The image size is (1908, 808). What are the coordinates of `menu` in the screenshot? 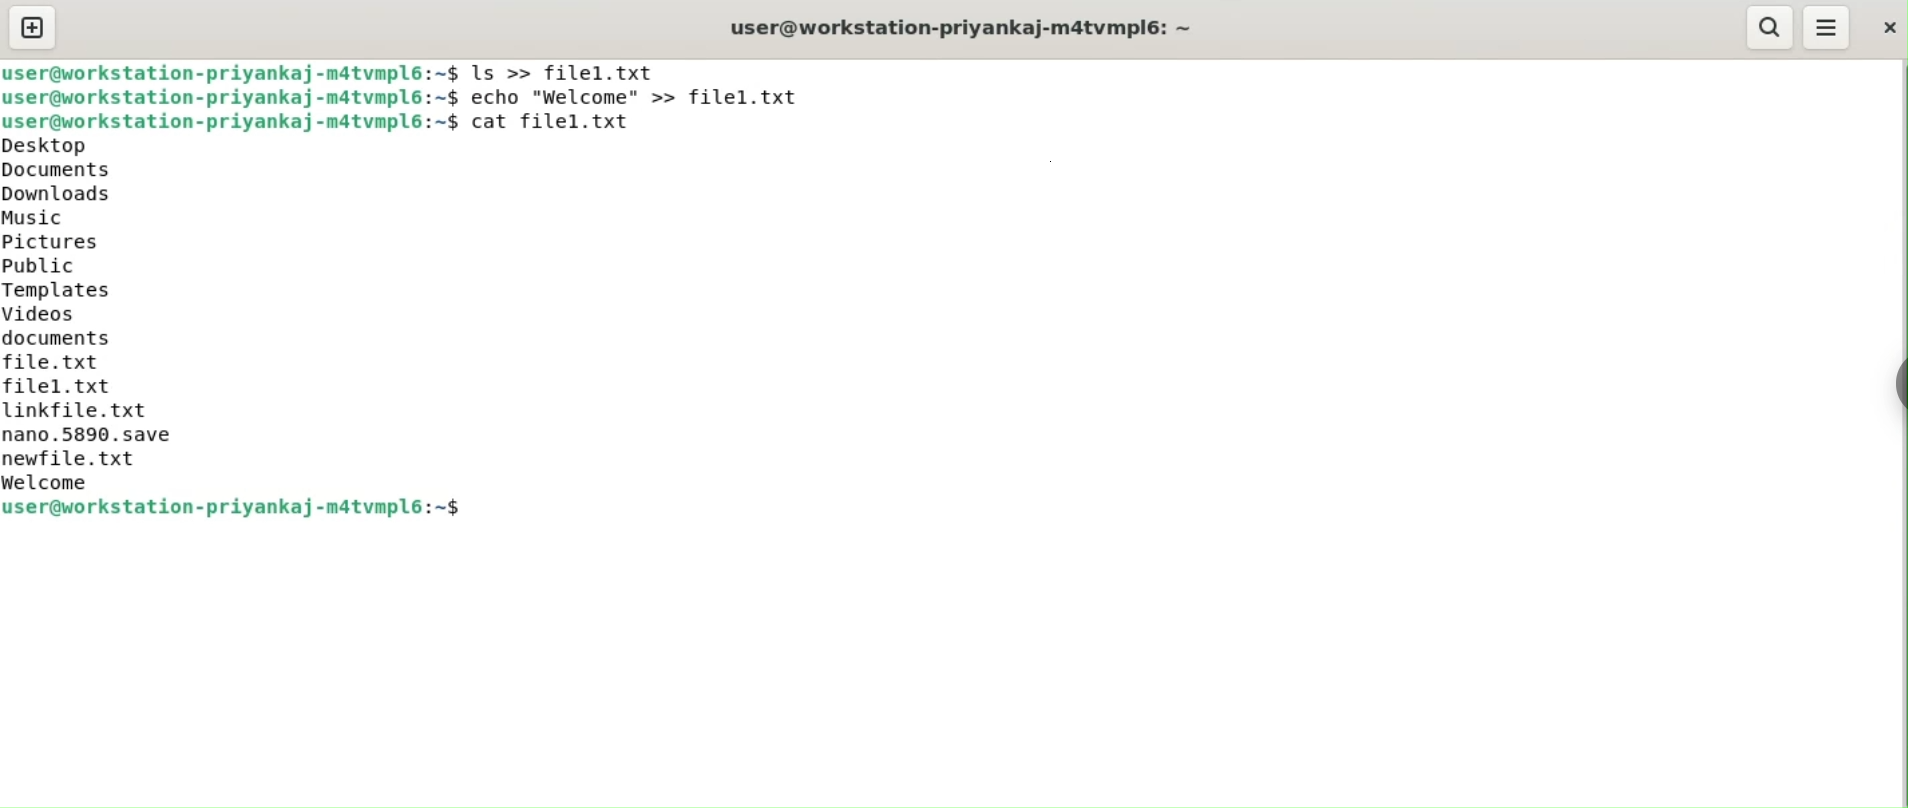 It's located at (1826, 25).